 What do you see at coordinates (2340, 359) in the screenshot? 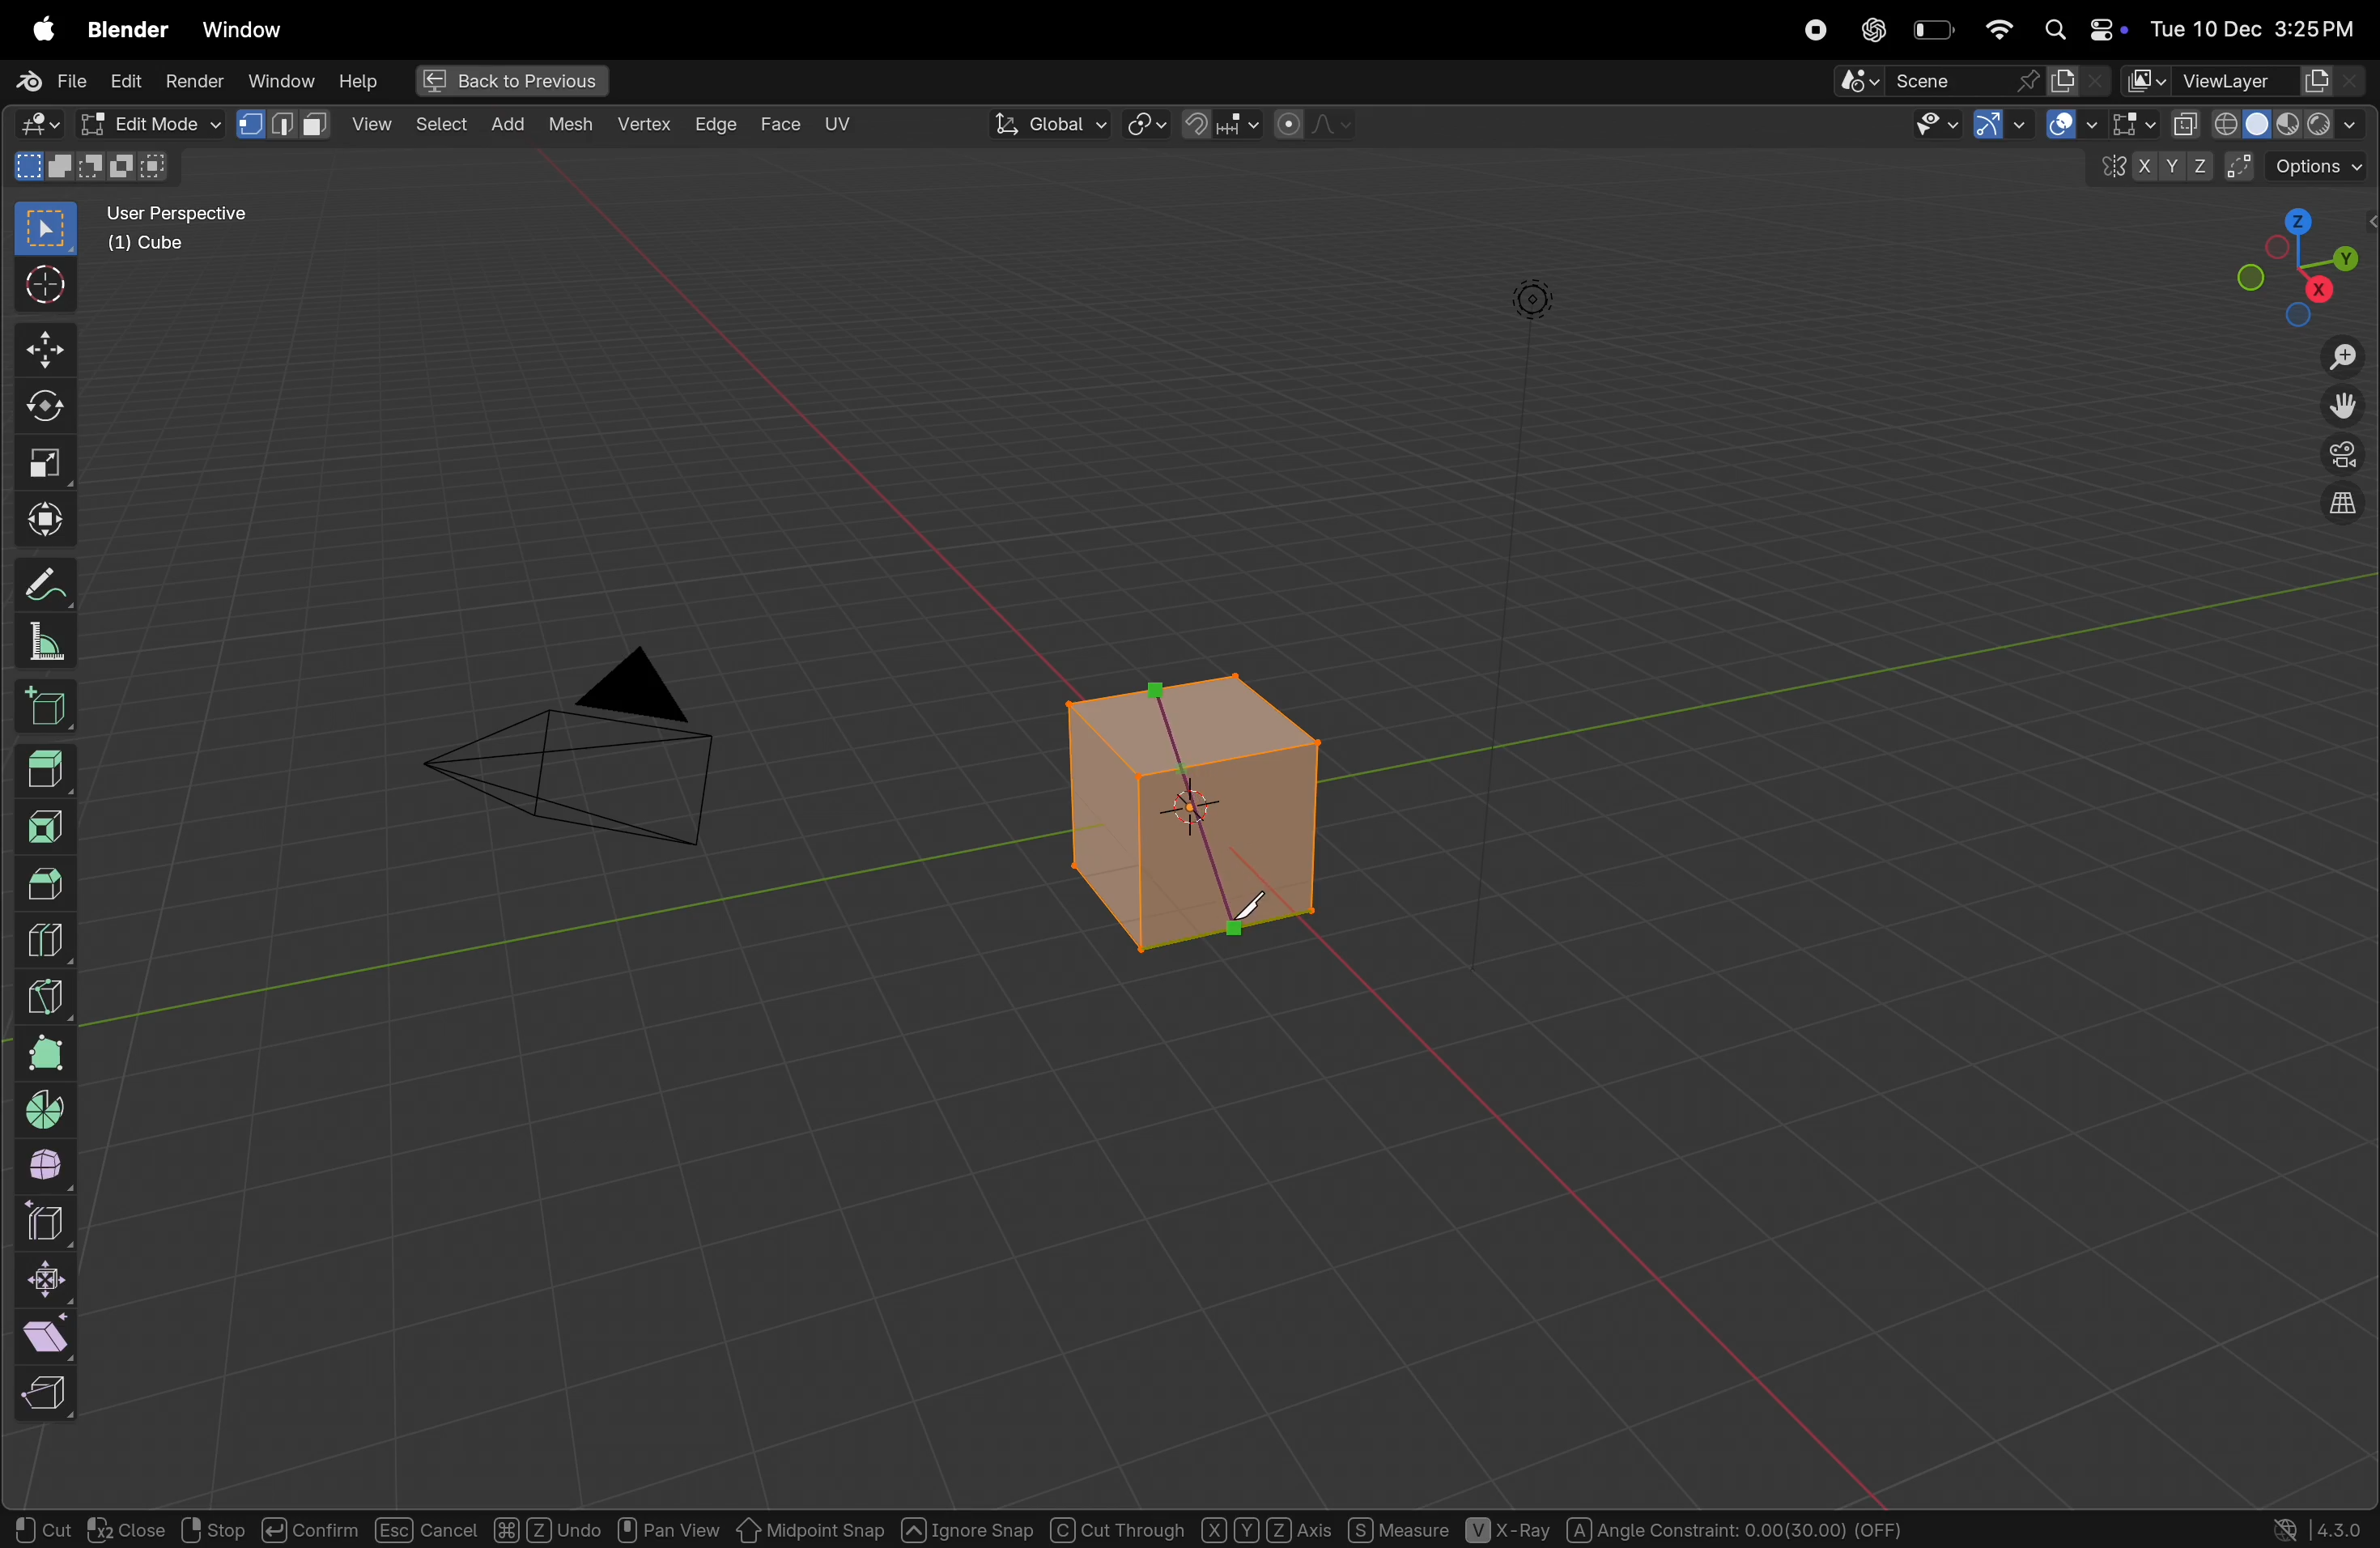
I see `zoom` at bounding box center [2340, 359].